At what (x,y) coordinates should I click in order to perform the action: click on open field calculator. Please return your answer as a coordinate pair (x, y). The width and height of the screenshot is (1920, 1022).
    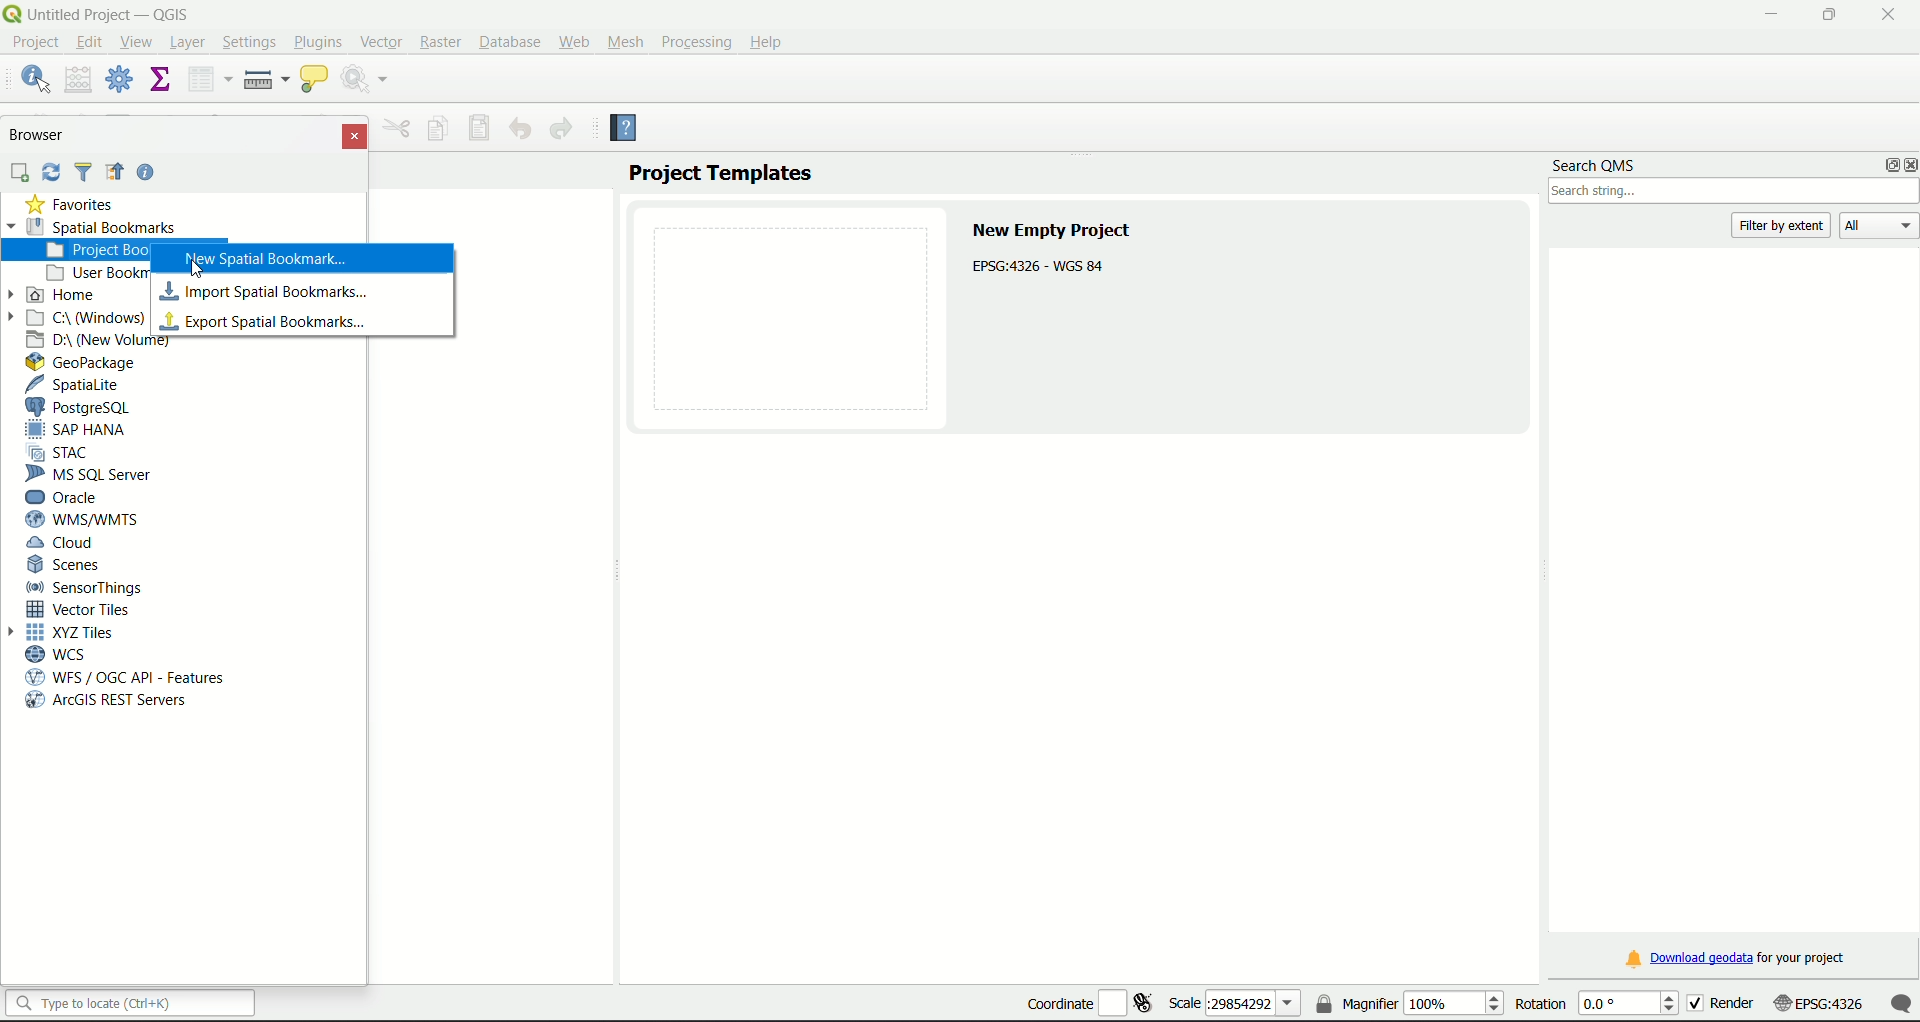
    Looking at the image, I should click on (79, 78).